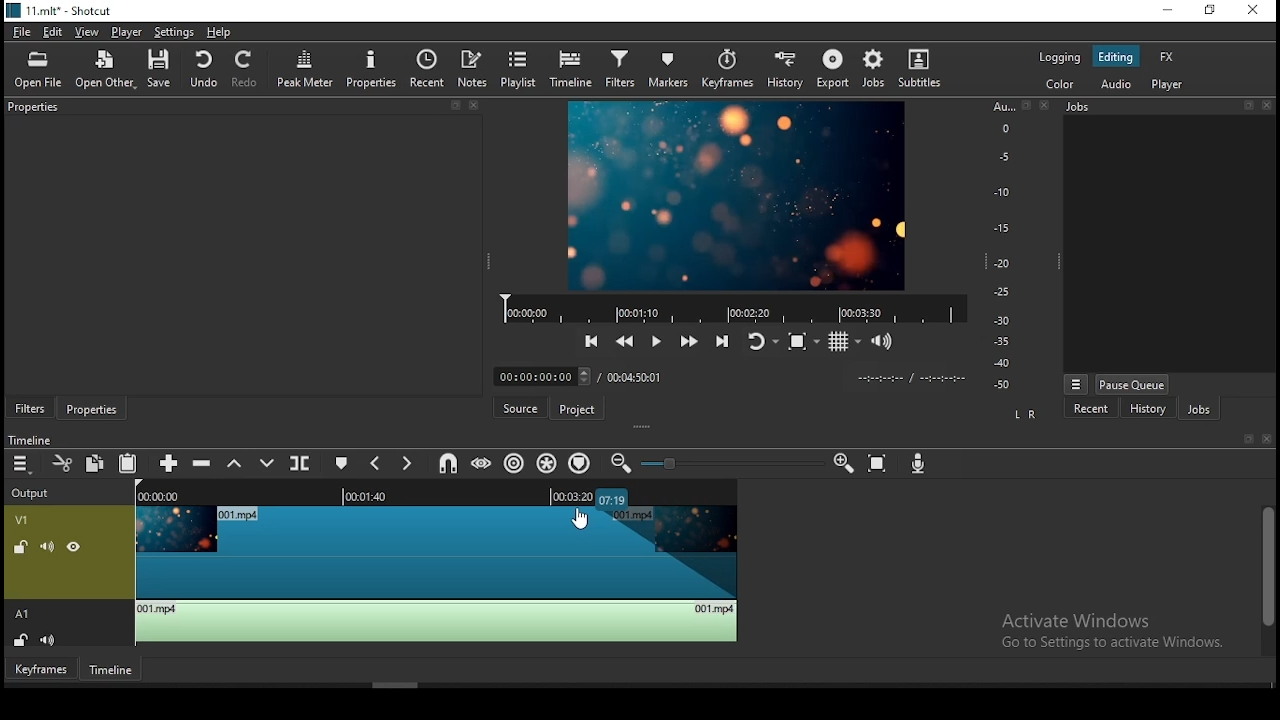 The image size is (1280, 720). Describe the element at coordinates (834, 66) in the screenshot. I see `export` at that location.